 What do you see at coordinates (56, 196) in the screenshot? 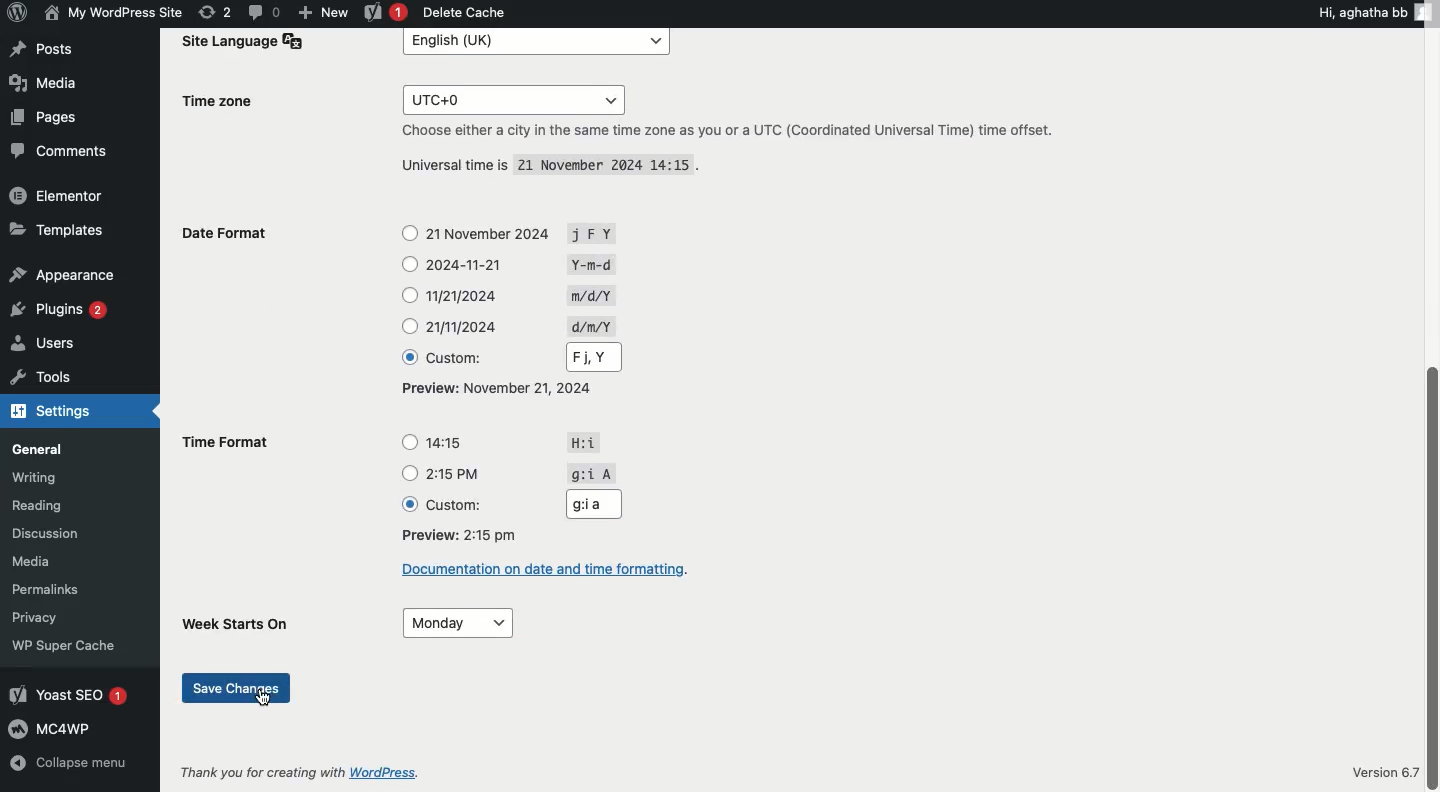
I see `Elementor` at bounding box center [56, 196].